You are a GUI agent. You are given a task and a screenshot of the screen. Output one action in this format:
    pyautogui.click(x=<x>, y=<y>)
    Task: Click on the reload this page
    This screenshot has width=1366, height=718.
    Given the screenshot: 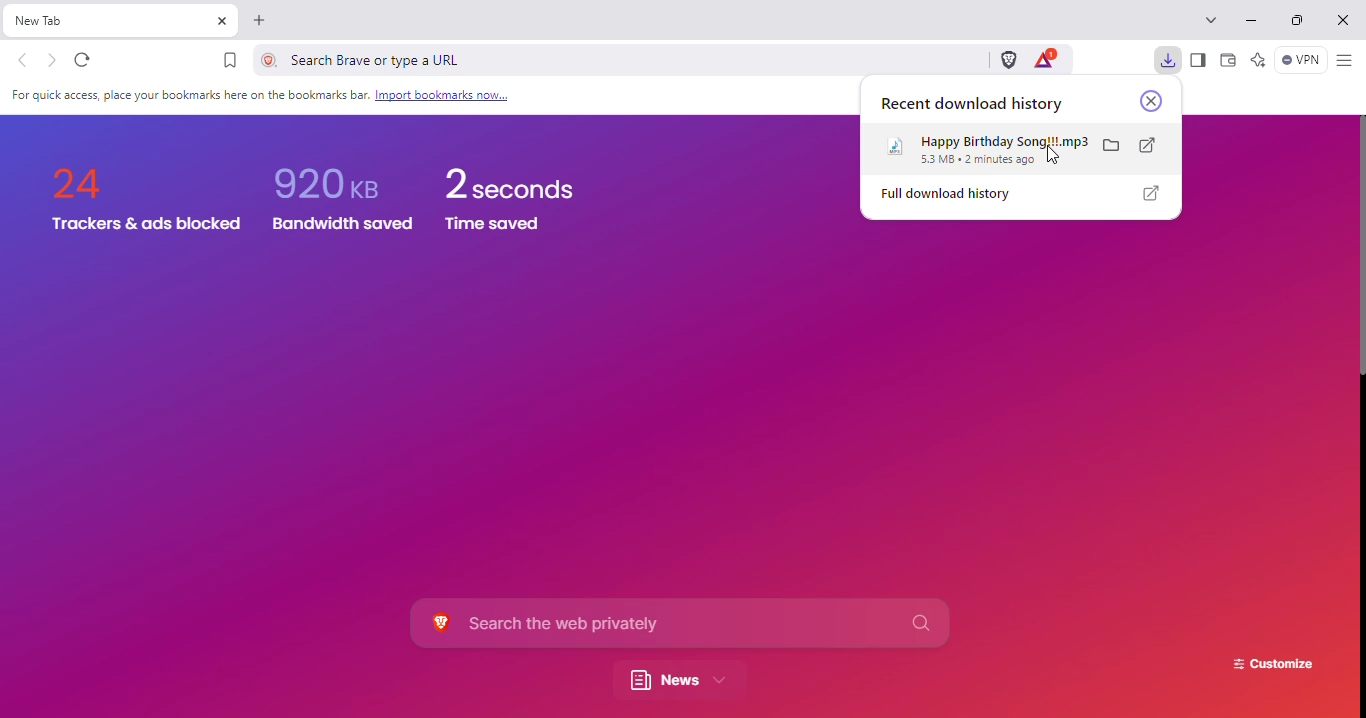 What is the action you would take?
    pyautogui.click(x=82, y=61)
    